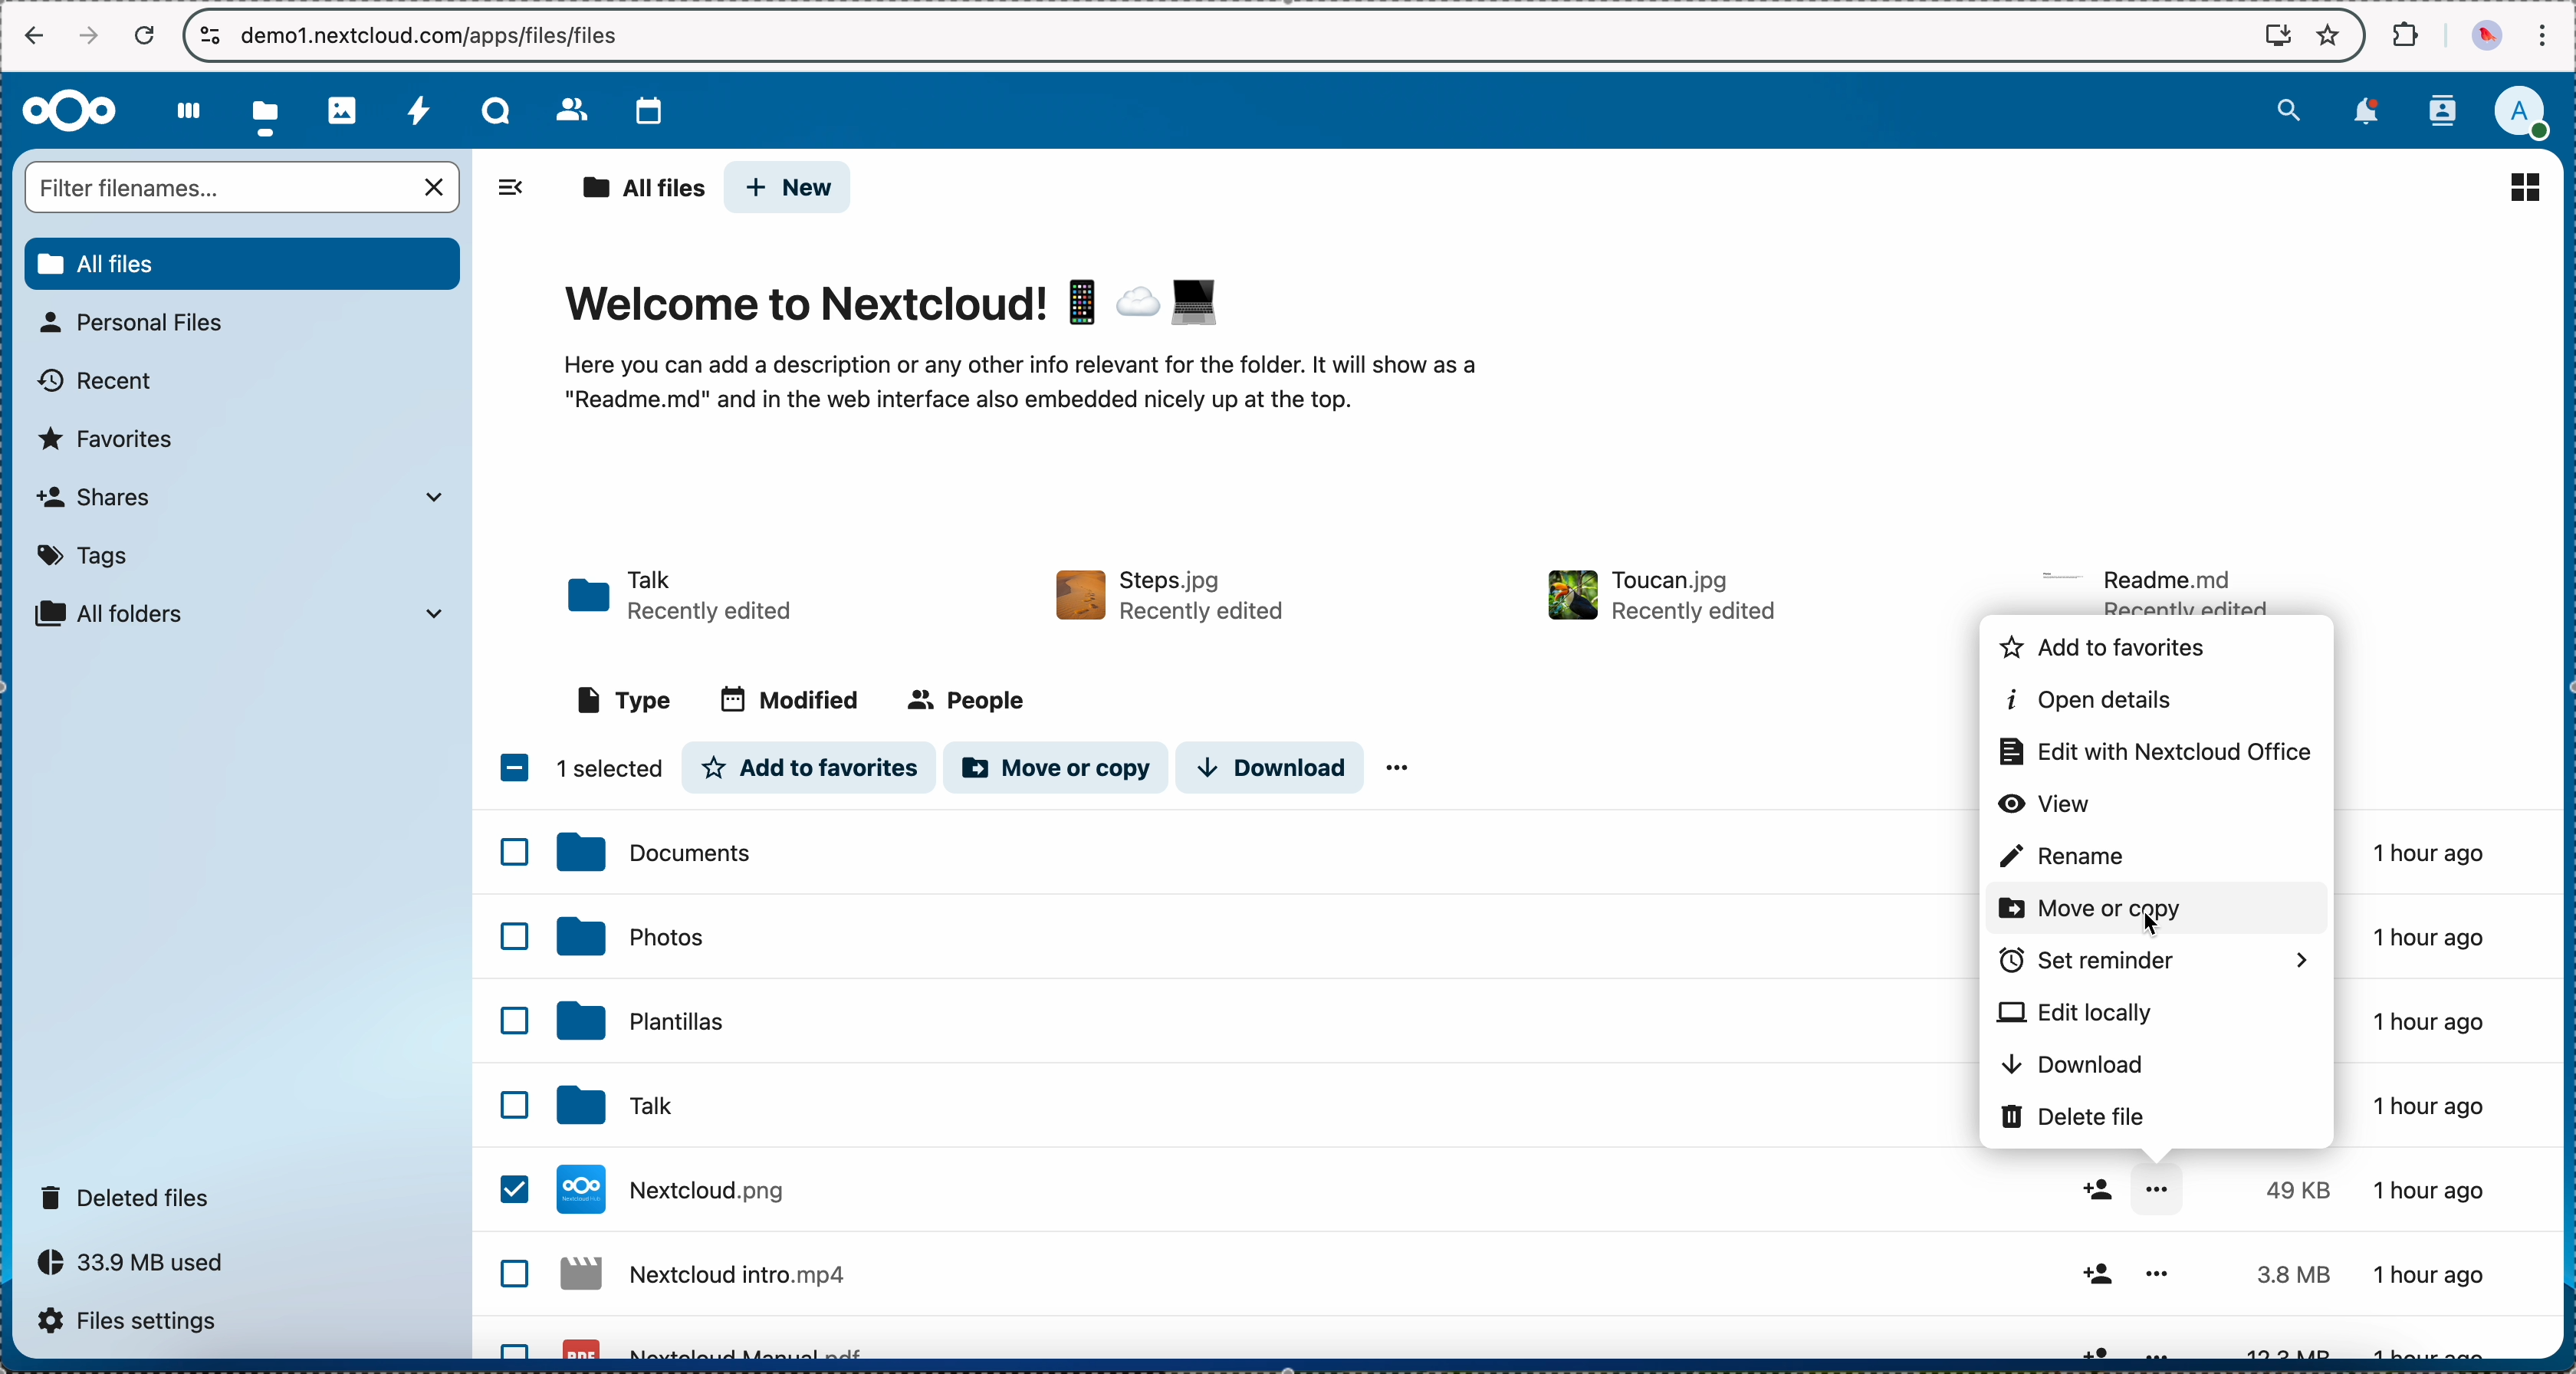 This screenshot has height=1374, width=2576. What do you see at coordinates (2326, 34) in the screenshot?
I see `favorites` at bounding box center [2326, 34].